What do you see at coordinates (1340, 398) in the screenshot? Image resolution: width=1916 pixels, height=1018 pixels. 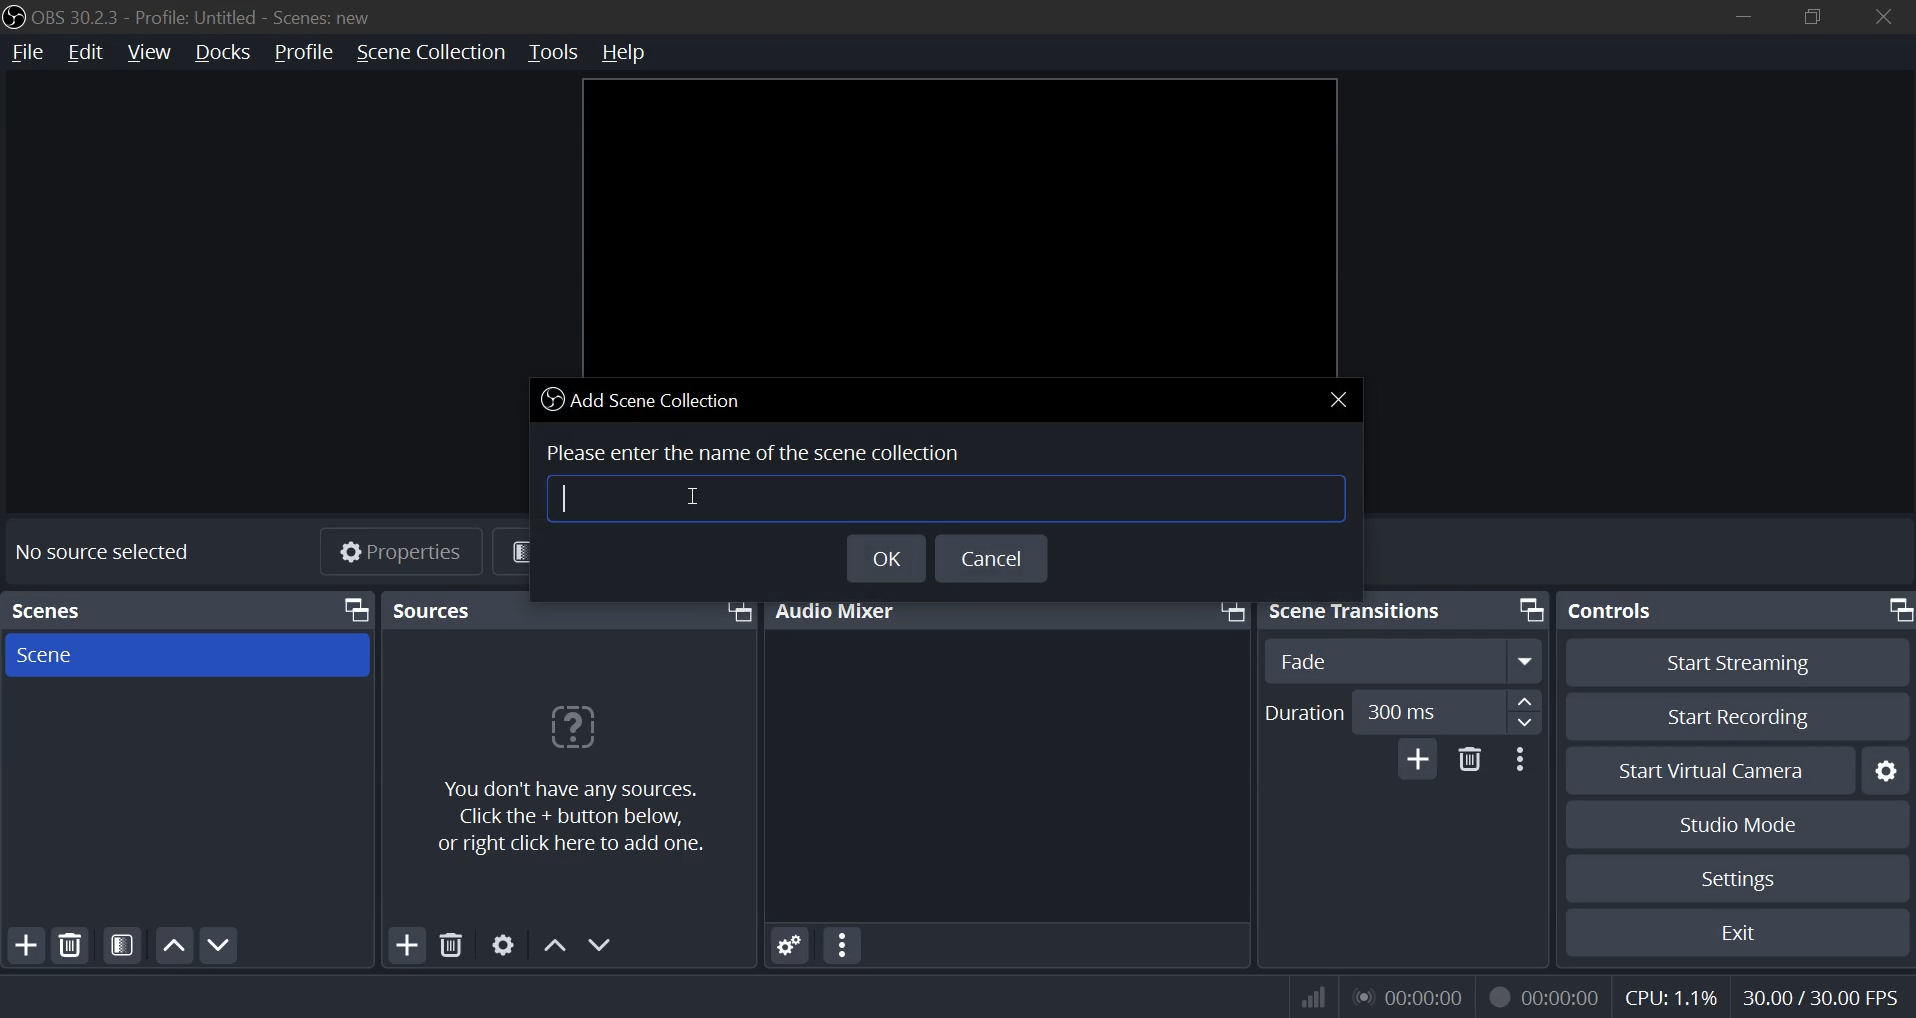 I see `close` at bounding box center [1340, 398].